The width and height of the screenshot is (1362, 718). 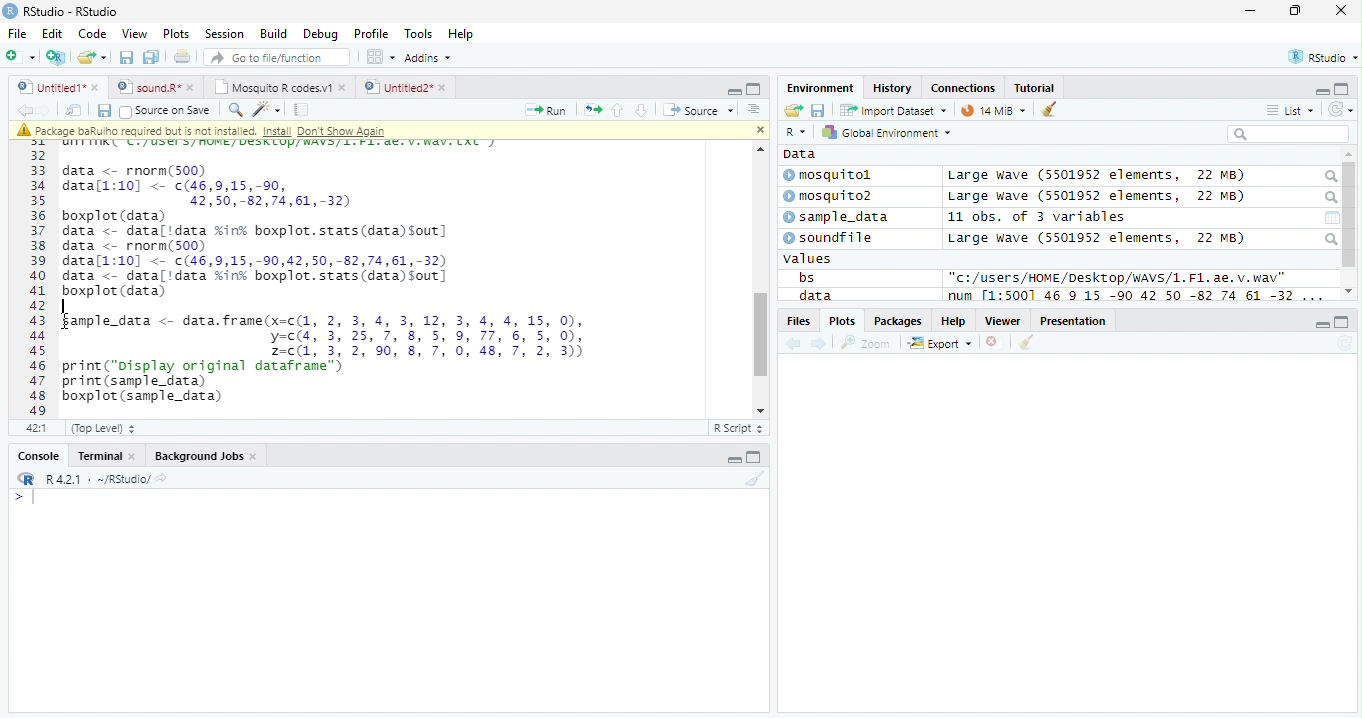 I want to click on Debug, so click(x=319, y=34).